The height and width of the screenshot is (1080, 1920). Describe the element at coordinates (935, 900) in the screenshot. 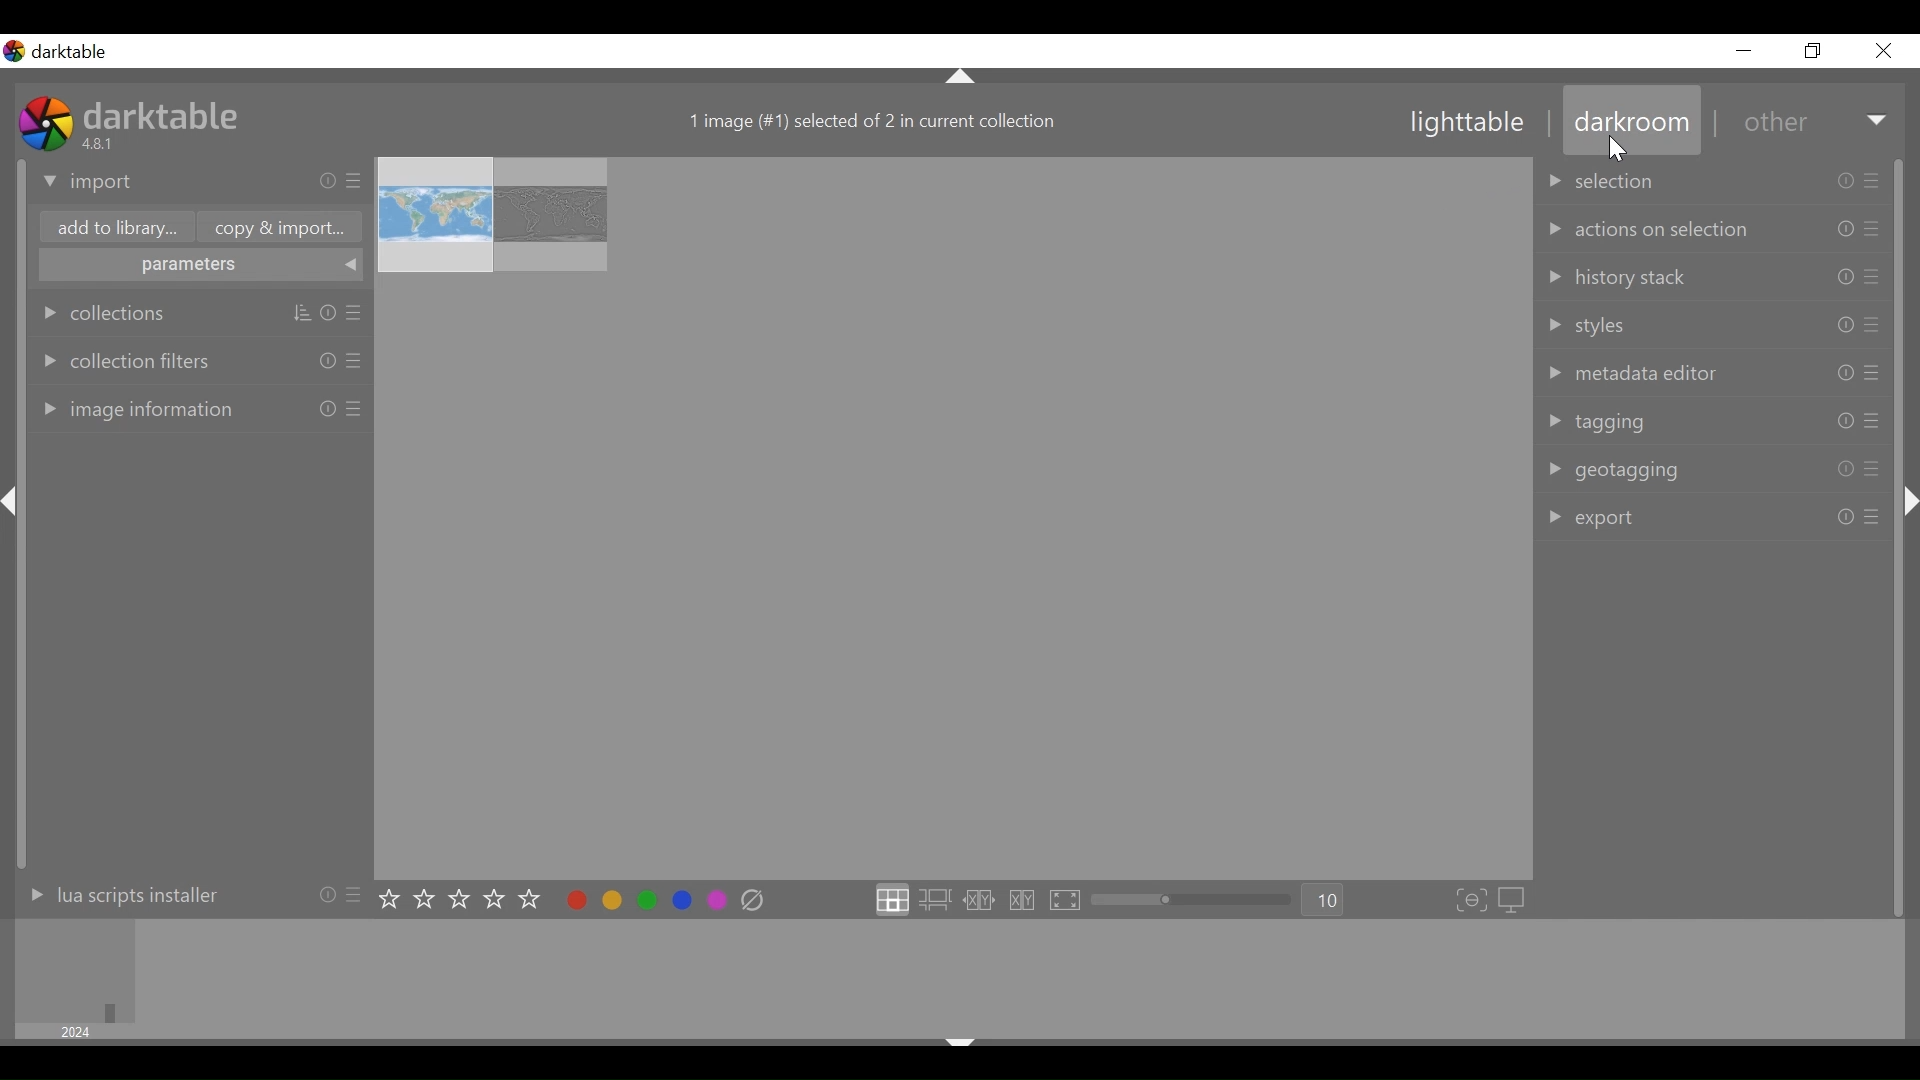

I see `click to enter zoomable lighttable layouy` at that location.